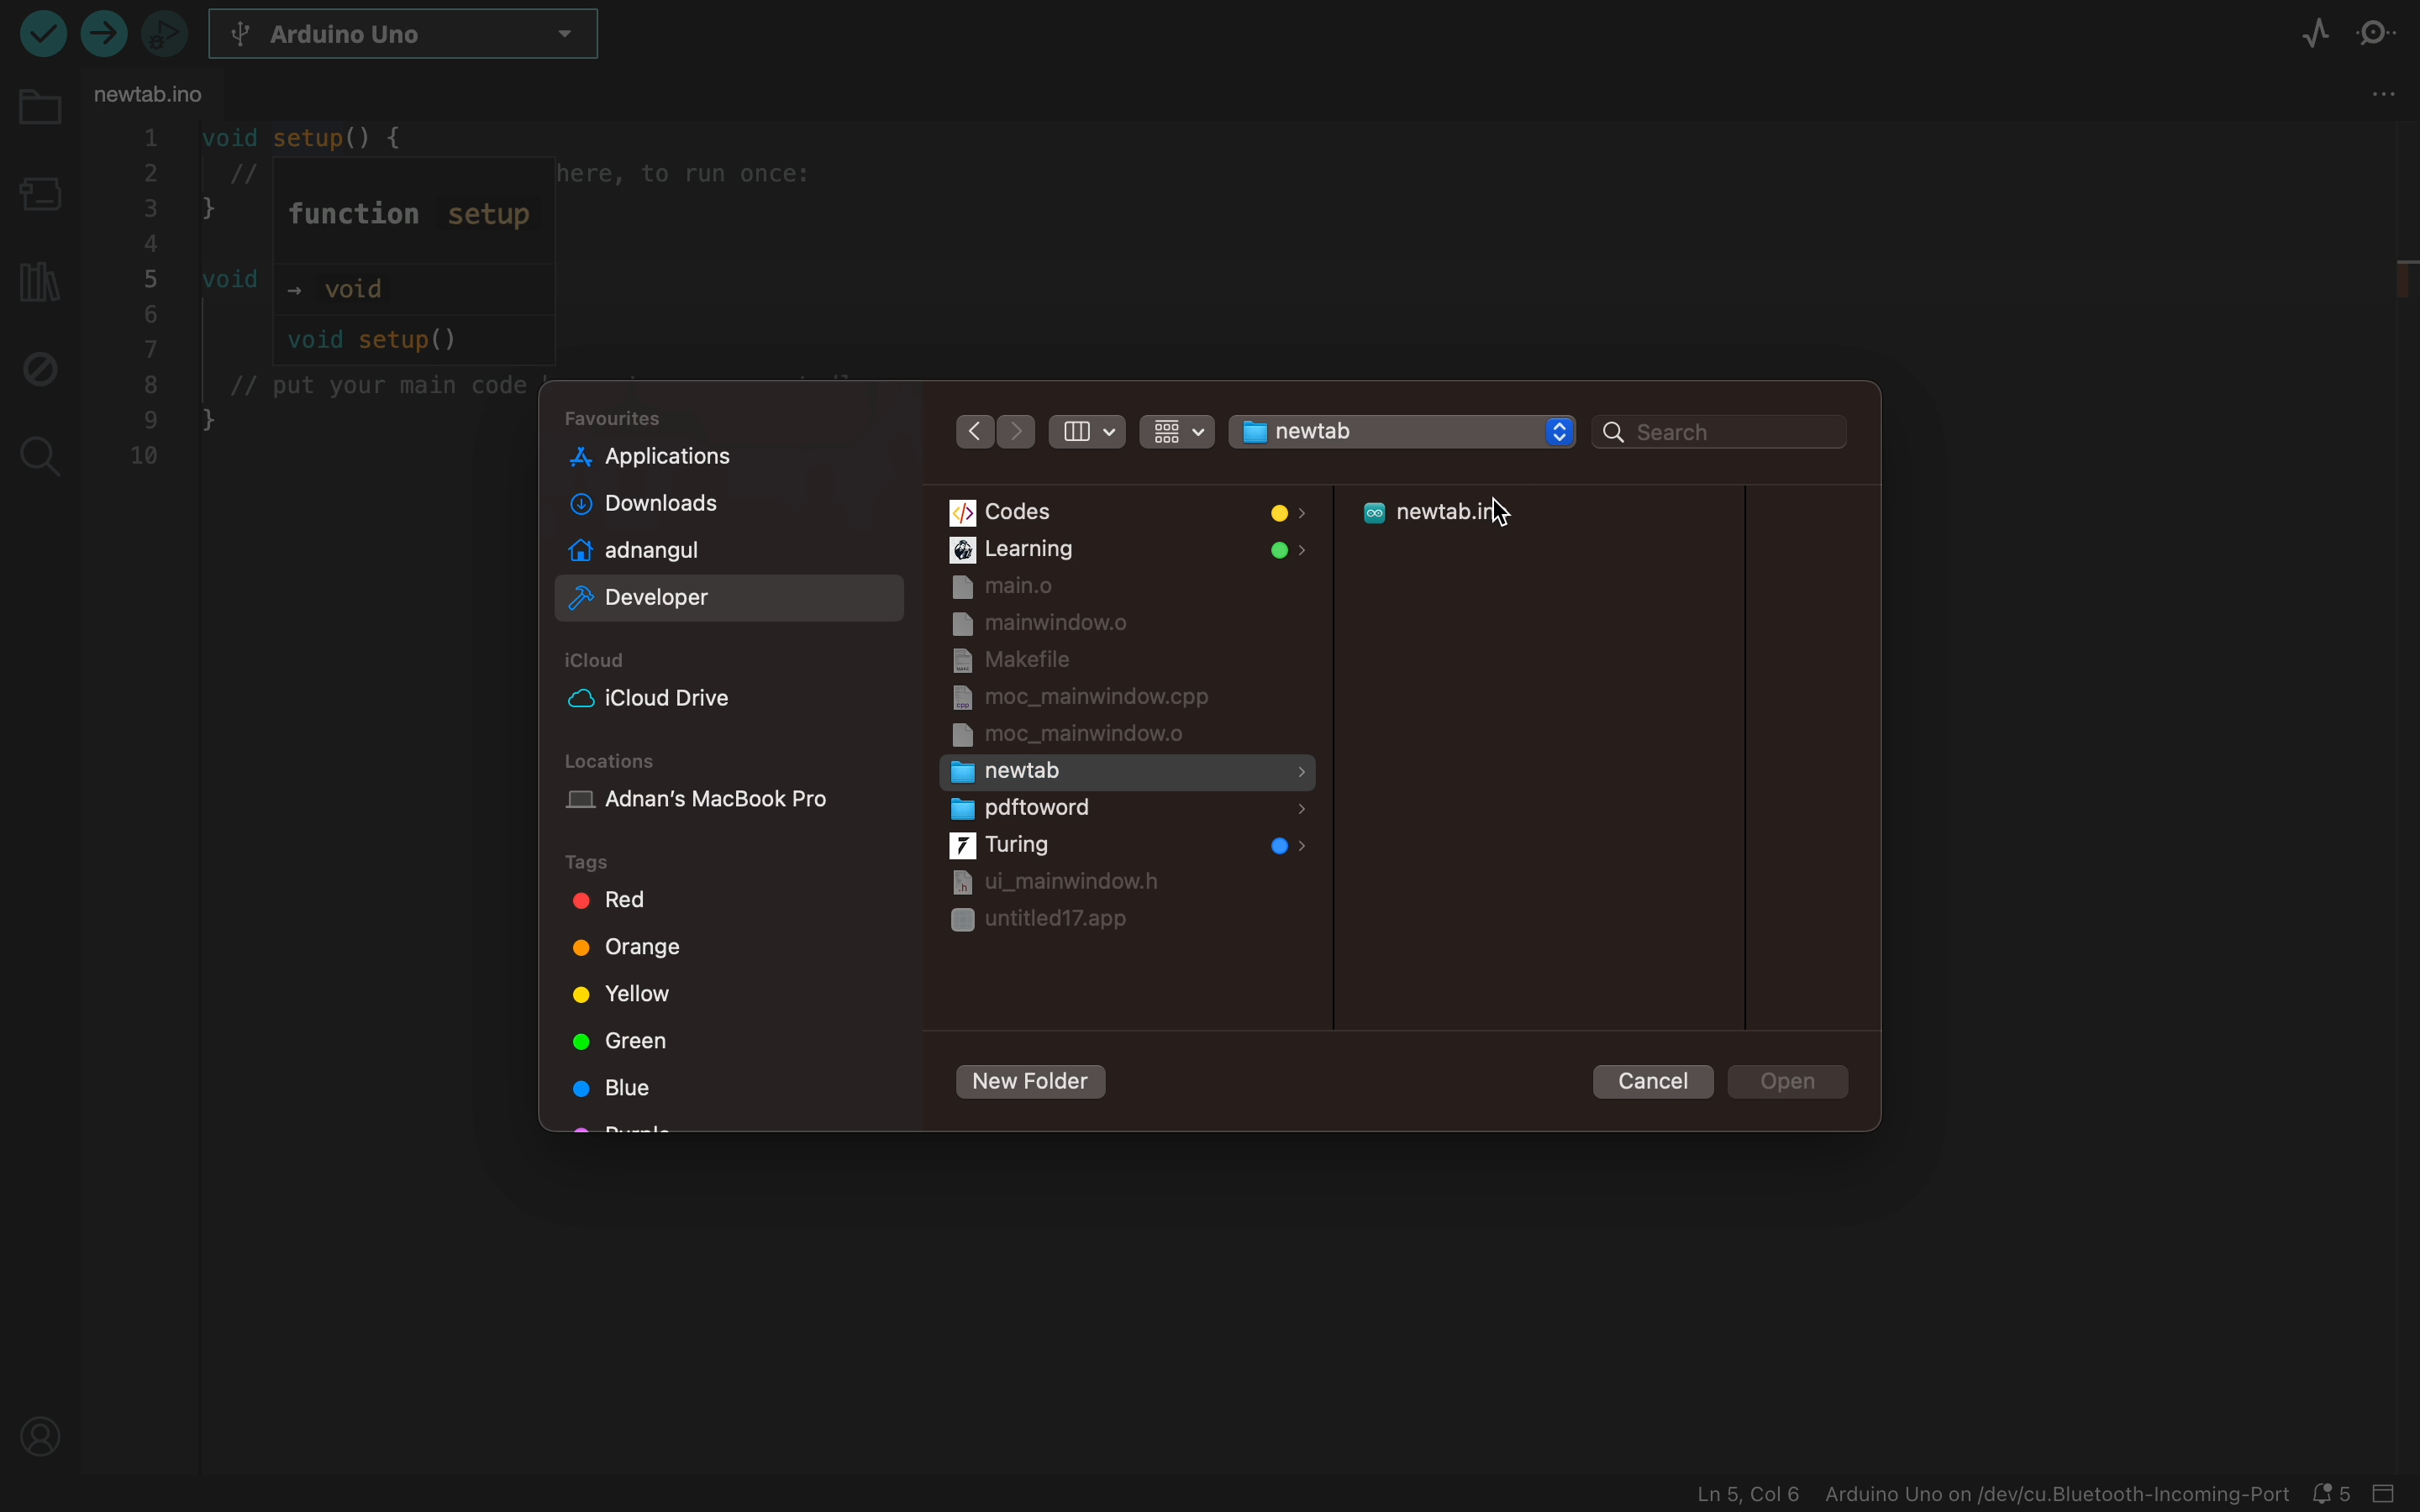 The width and height of the screenshot is (2420, 1512). Describe the element at coordinates (1646, 1078) in the screenshot. I see `cancel` at that location.